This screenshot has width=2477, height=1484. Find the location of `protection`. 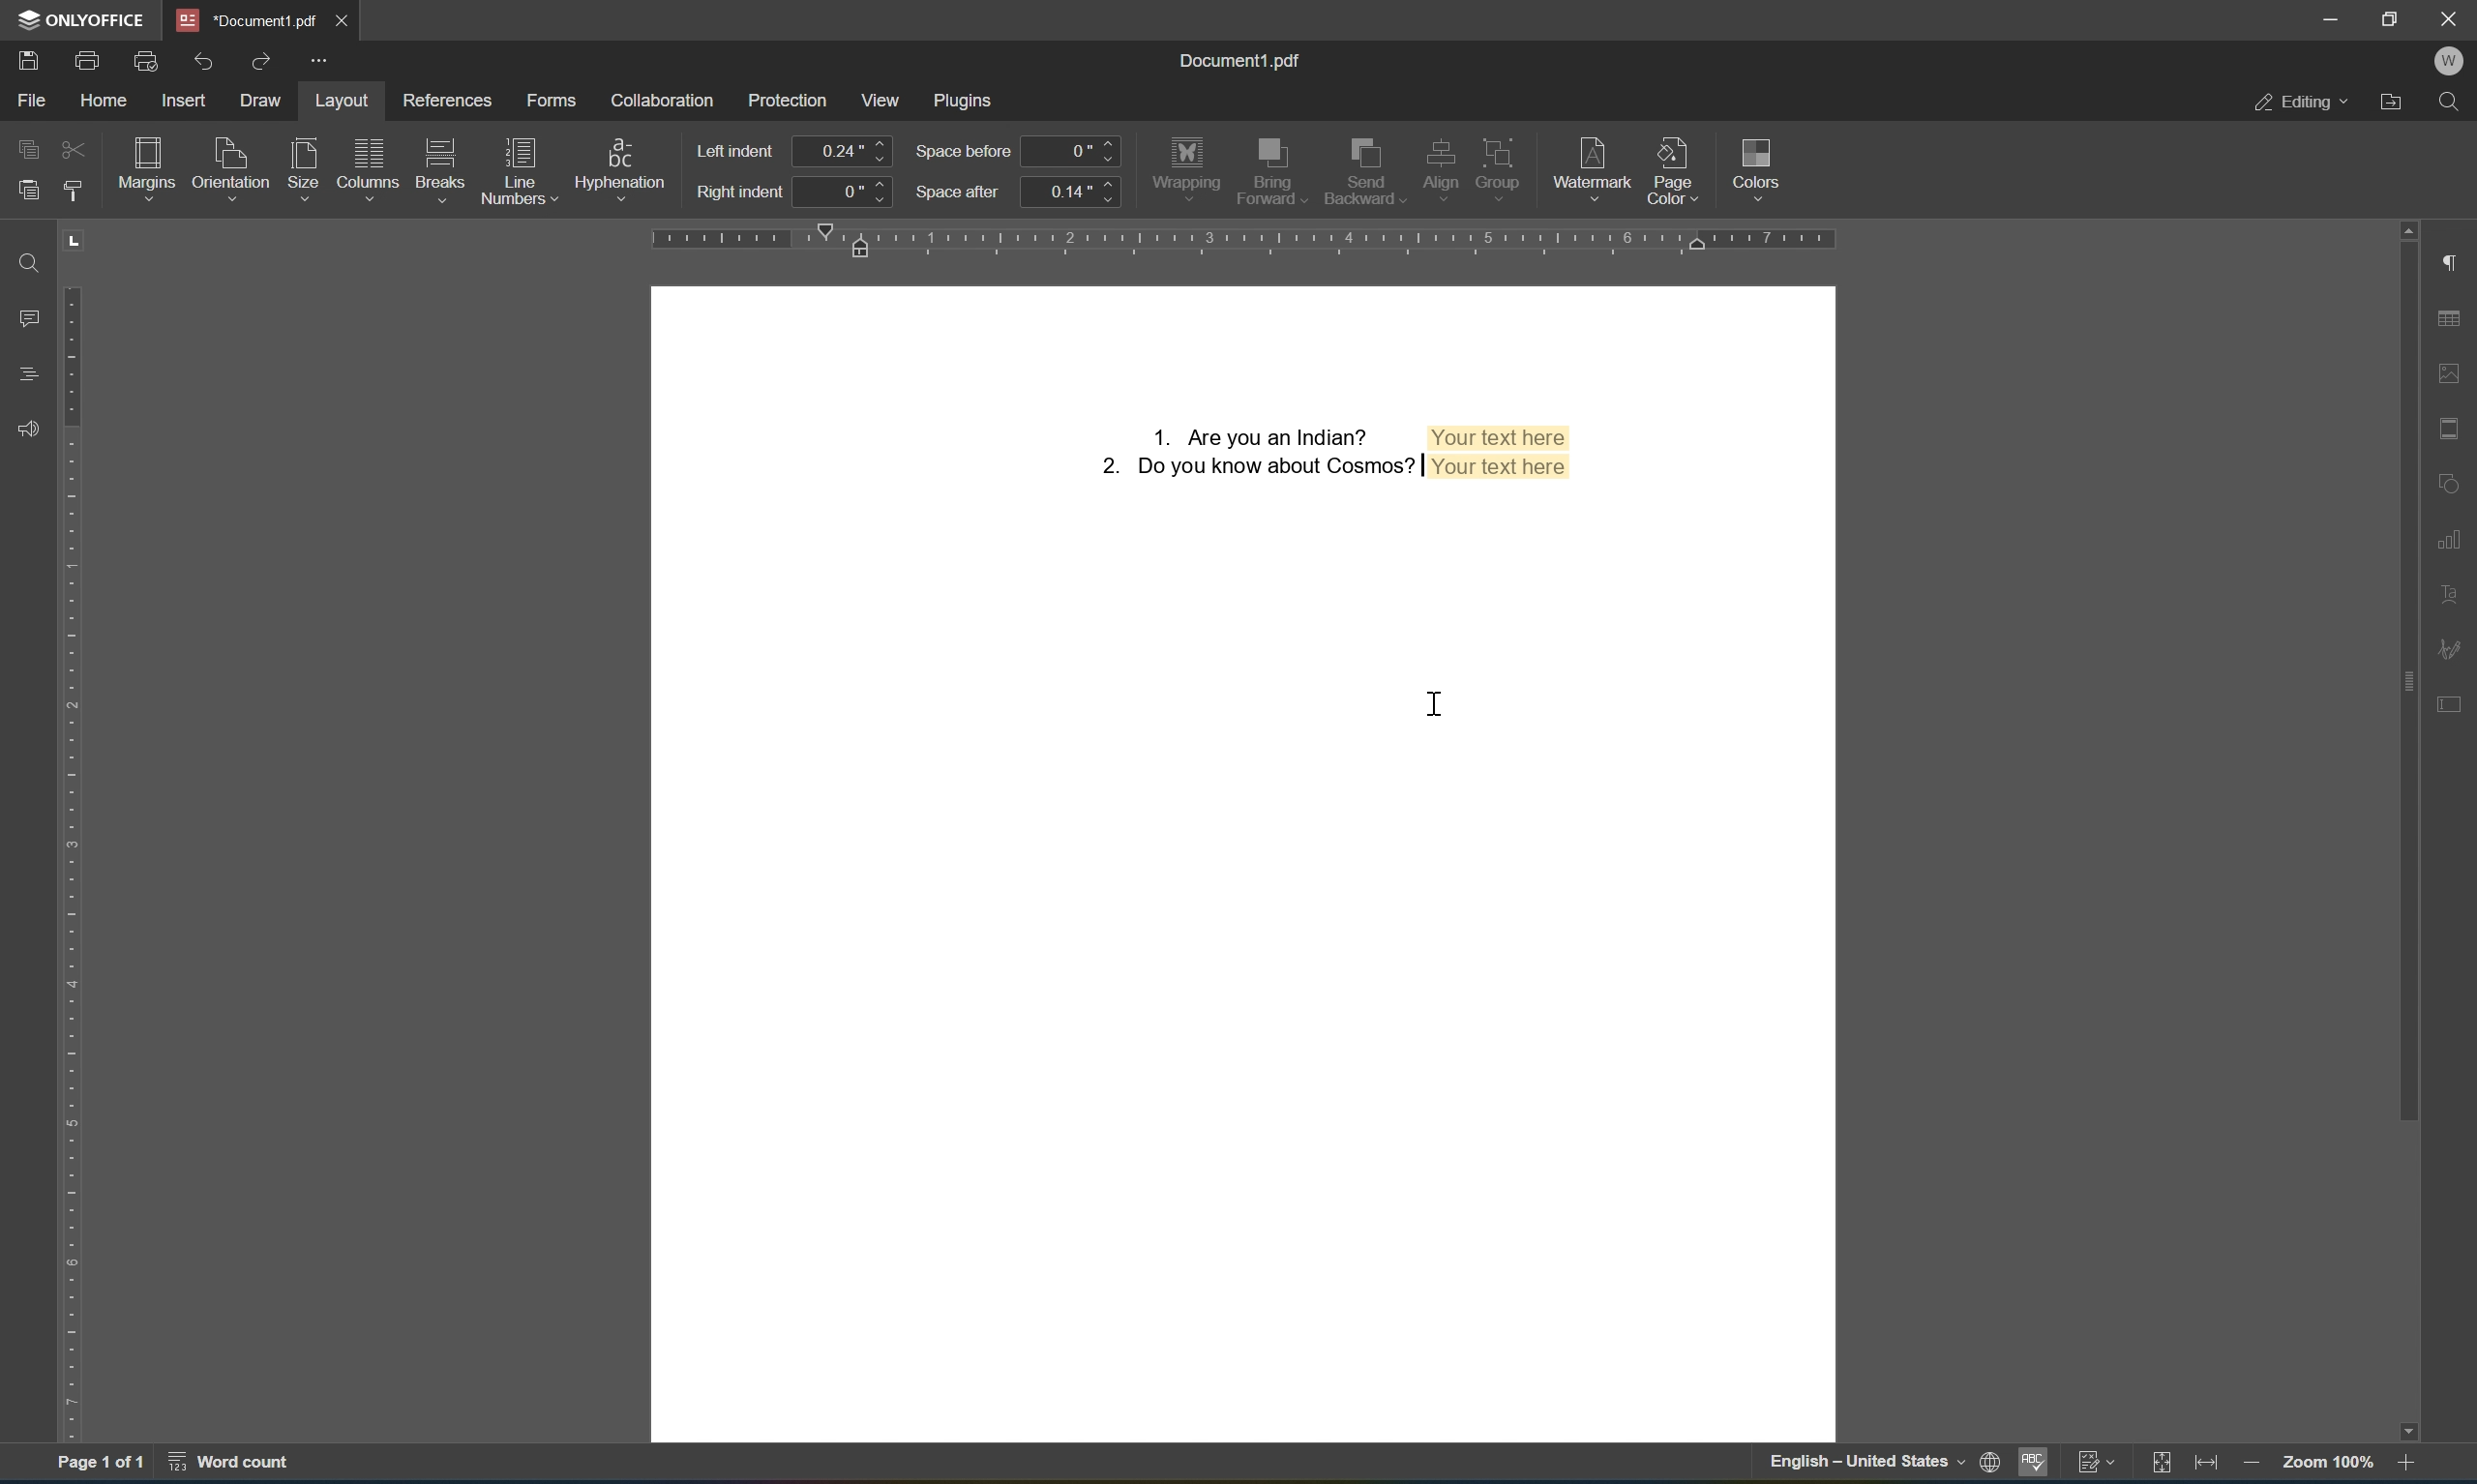

protection is located at coordinates (790, 100).